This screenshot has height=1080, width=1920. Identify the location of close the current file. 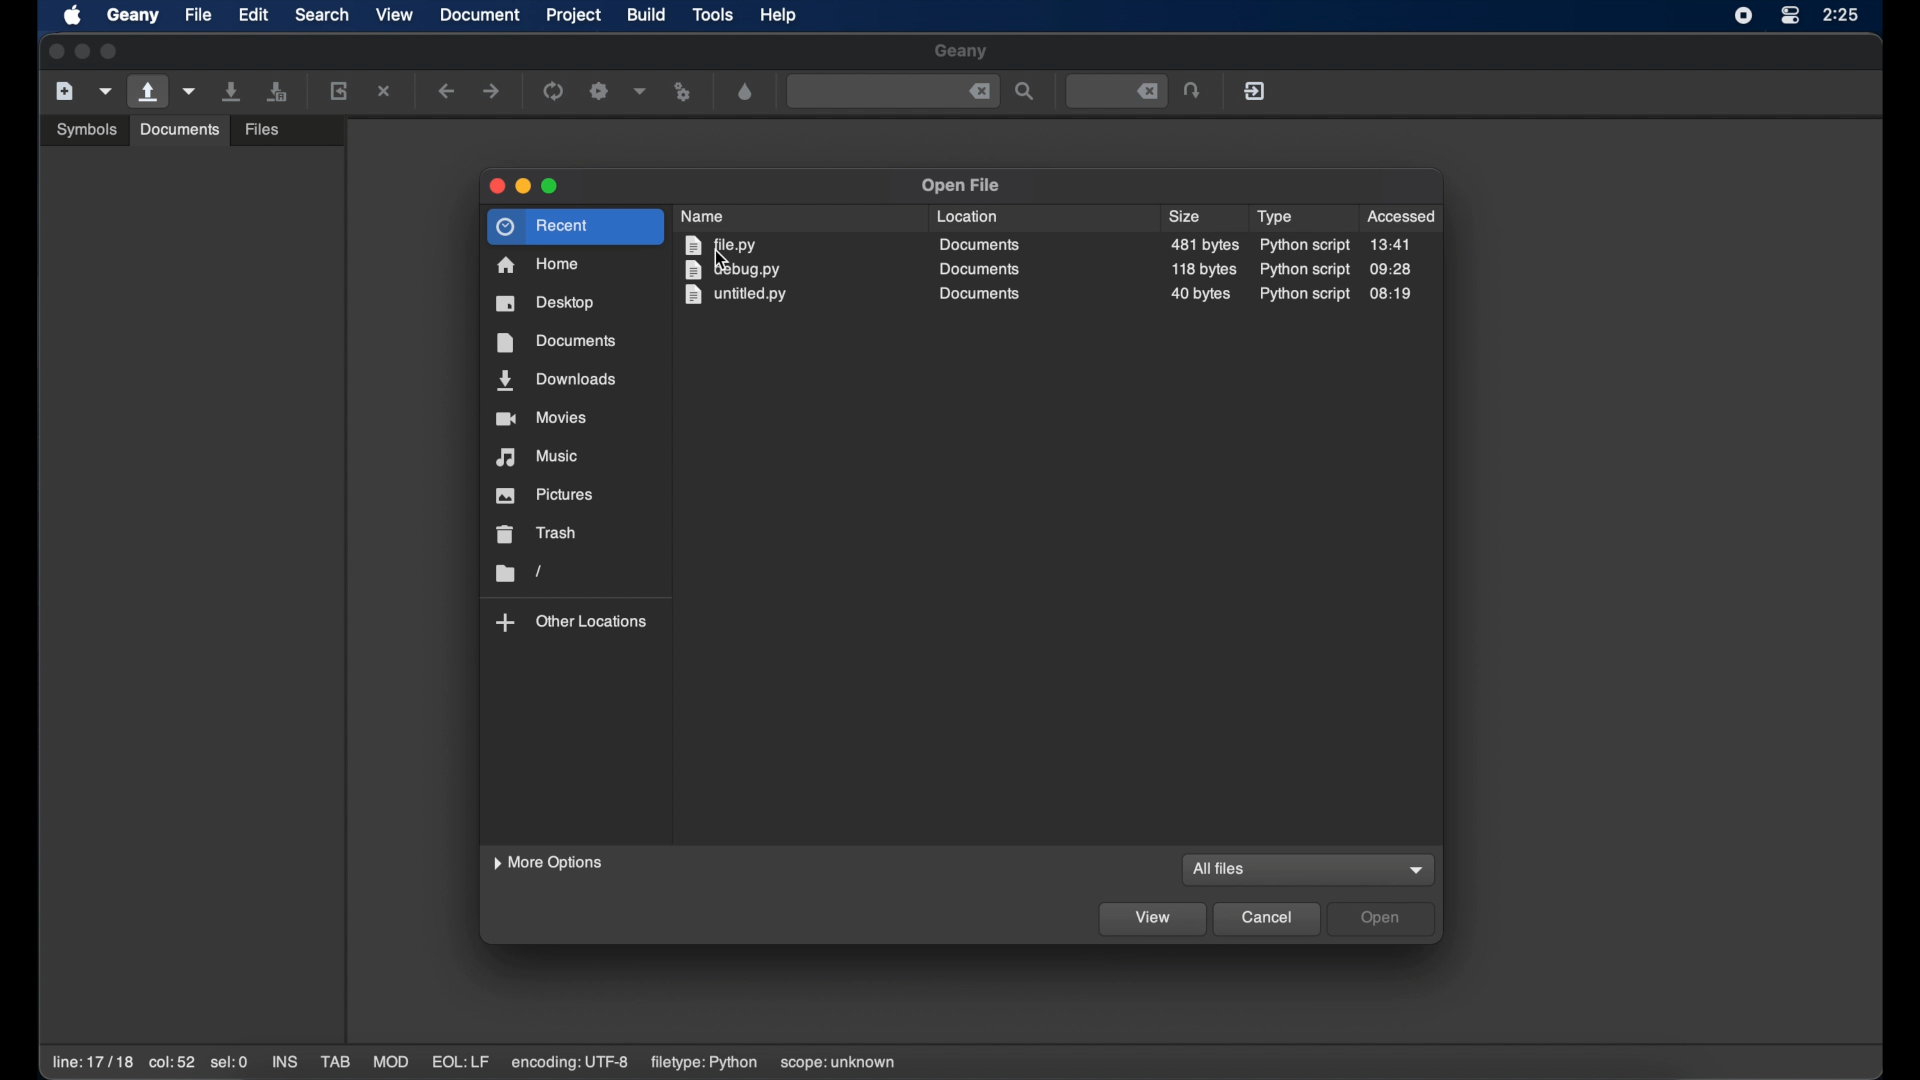
(385, 91).